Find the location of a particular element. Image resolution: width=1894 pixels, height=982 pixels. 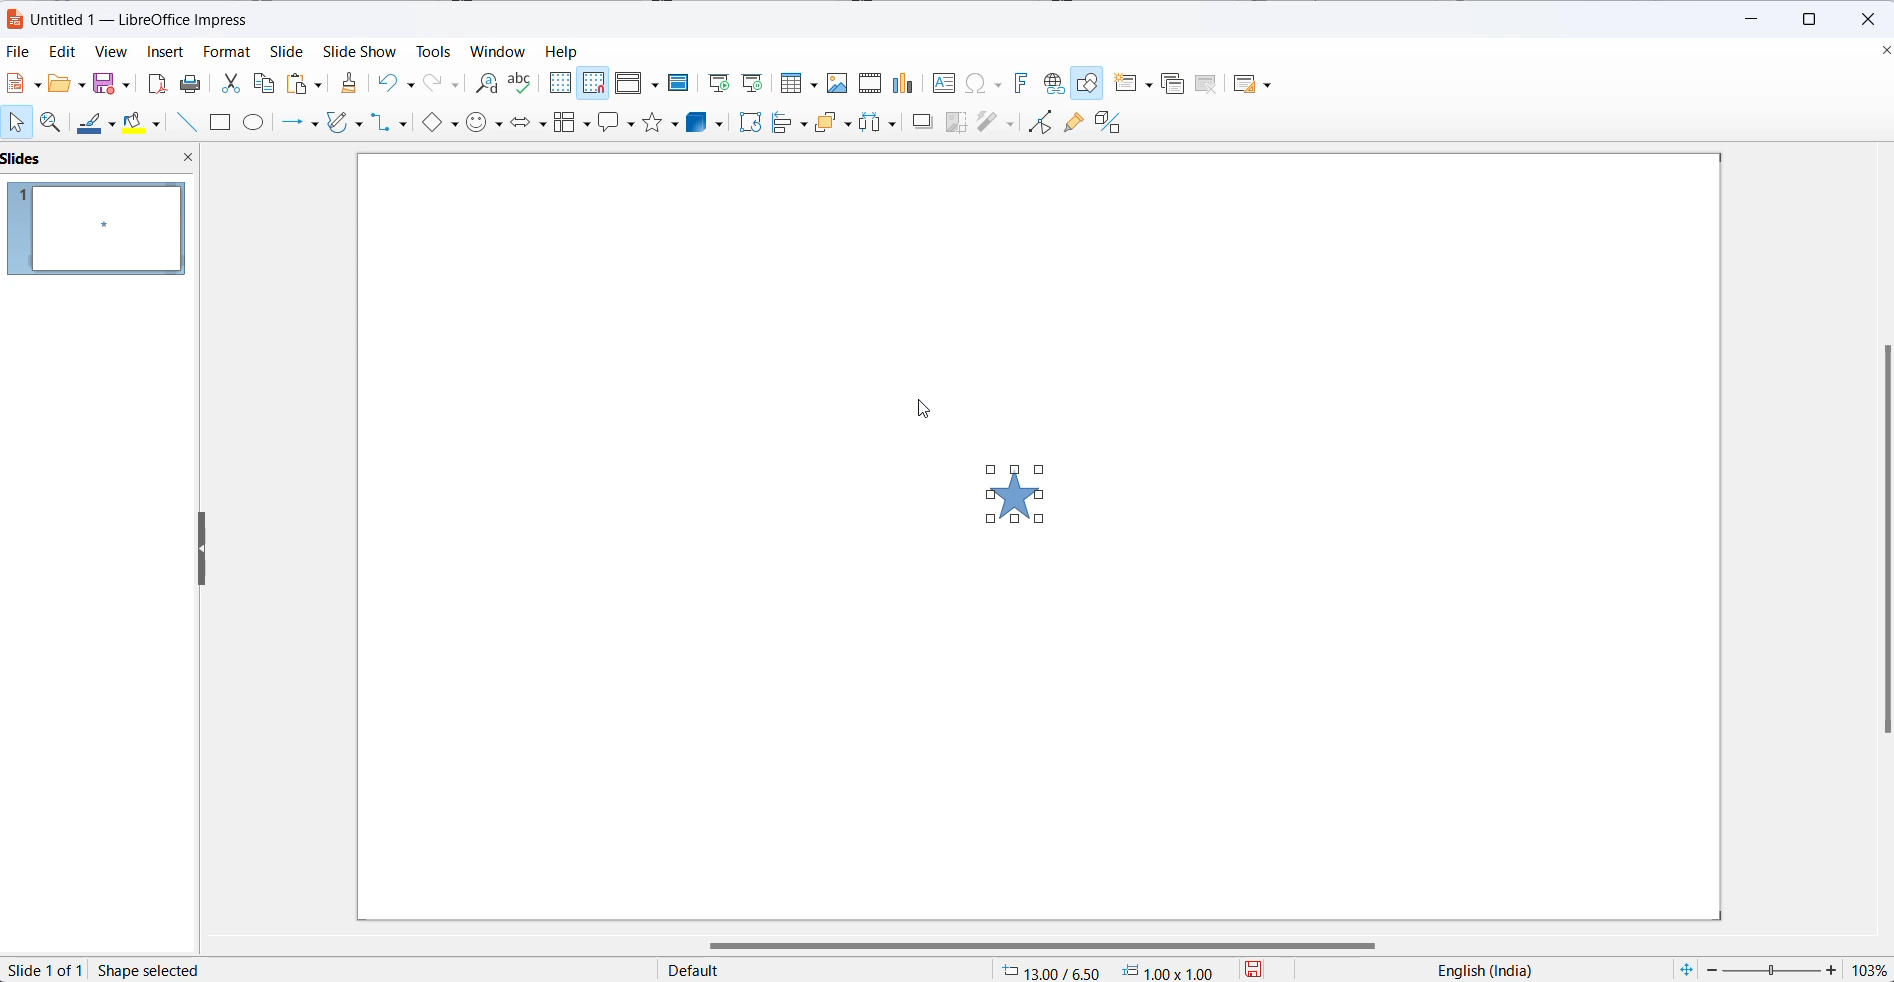

line color is located at coordinates (98, 121).